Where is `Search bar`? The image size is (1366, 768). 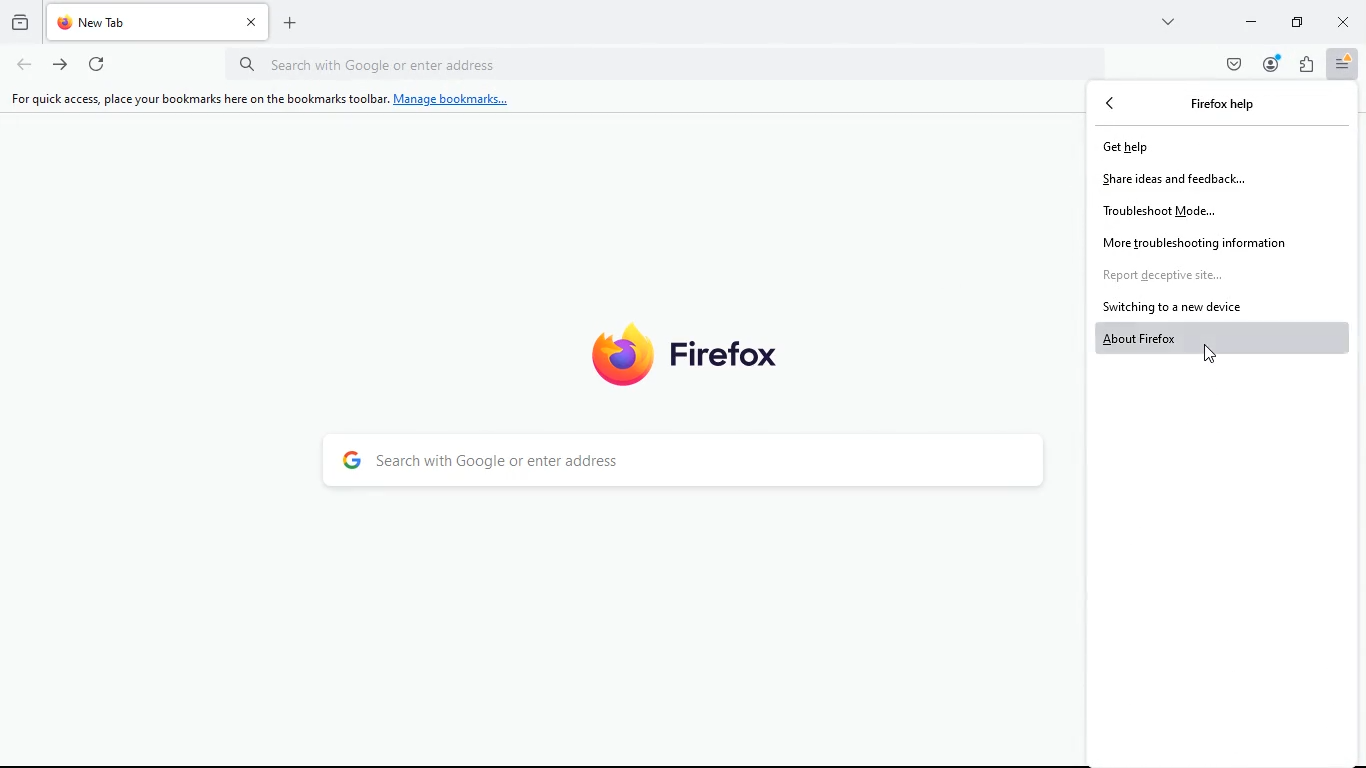
Search bar is located at coordinates (670, 65).